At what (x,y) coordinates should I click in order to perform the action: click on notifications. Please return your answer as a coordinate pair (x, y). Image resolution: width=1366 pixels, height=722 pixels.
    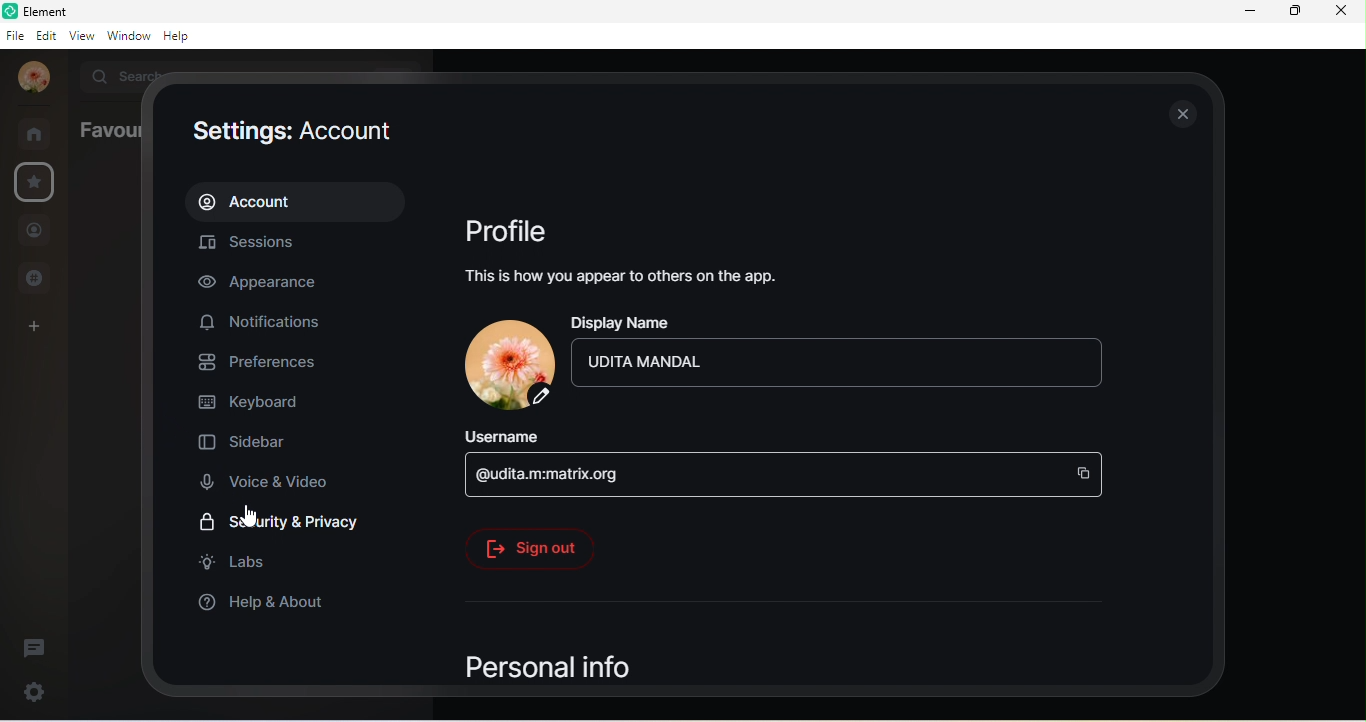
    Looking at the image, I should click on (266, 323).